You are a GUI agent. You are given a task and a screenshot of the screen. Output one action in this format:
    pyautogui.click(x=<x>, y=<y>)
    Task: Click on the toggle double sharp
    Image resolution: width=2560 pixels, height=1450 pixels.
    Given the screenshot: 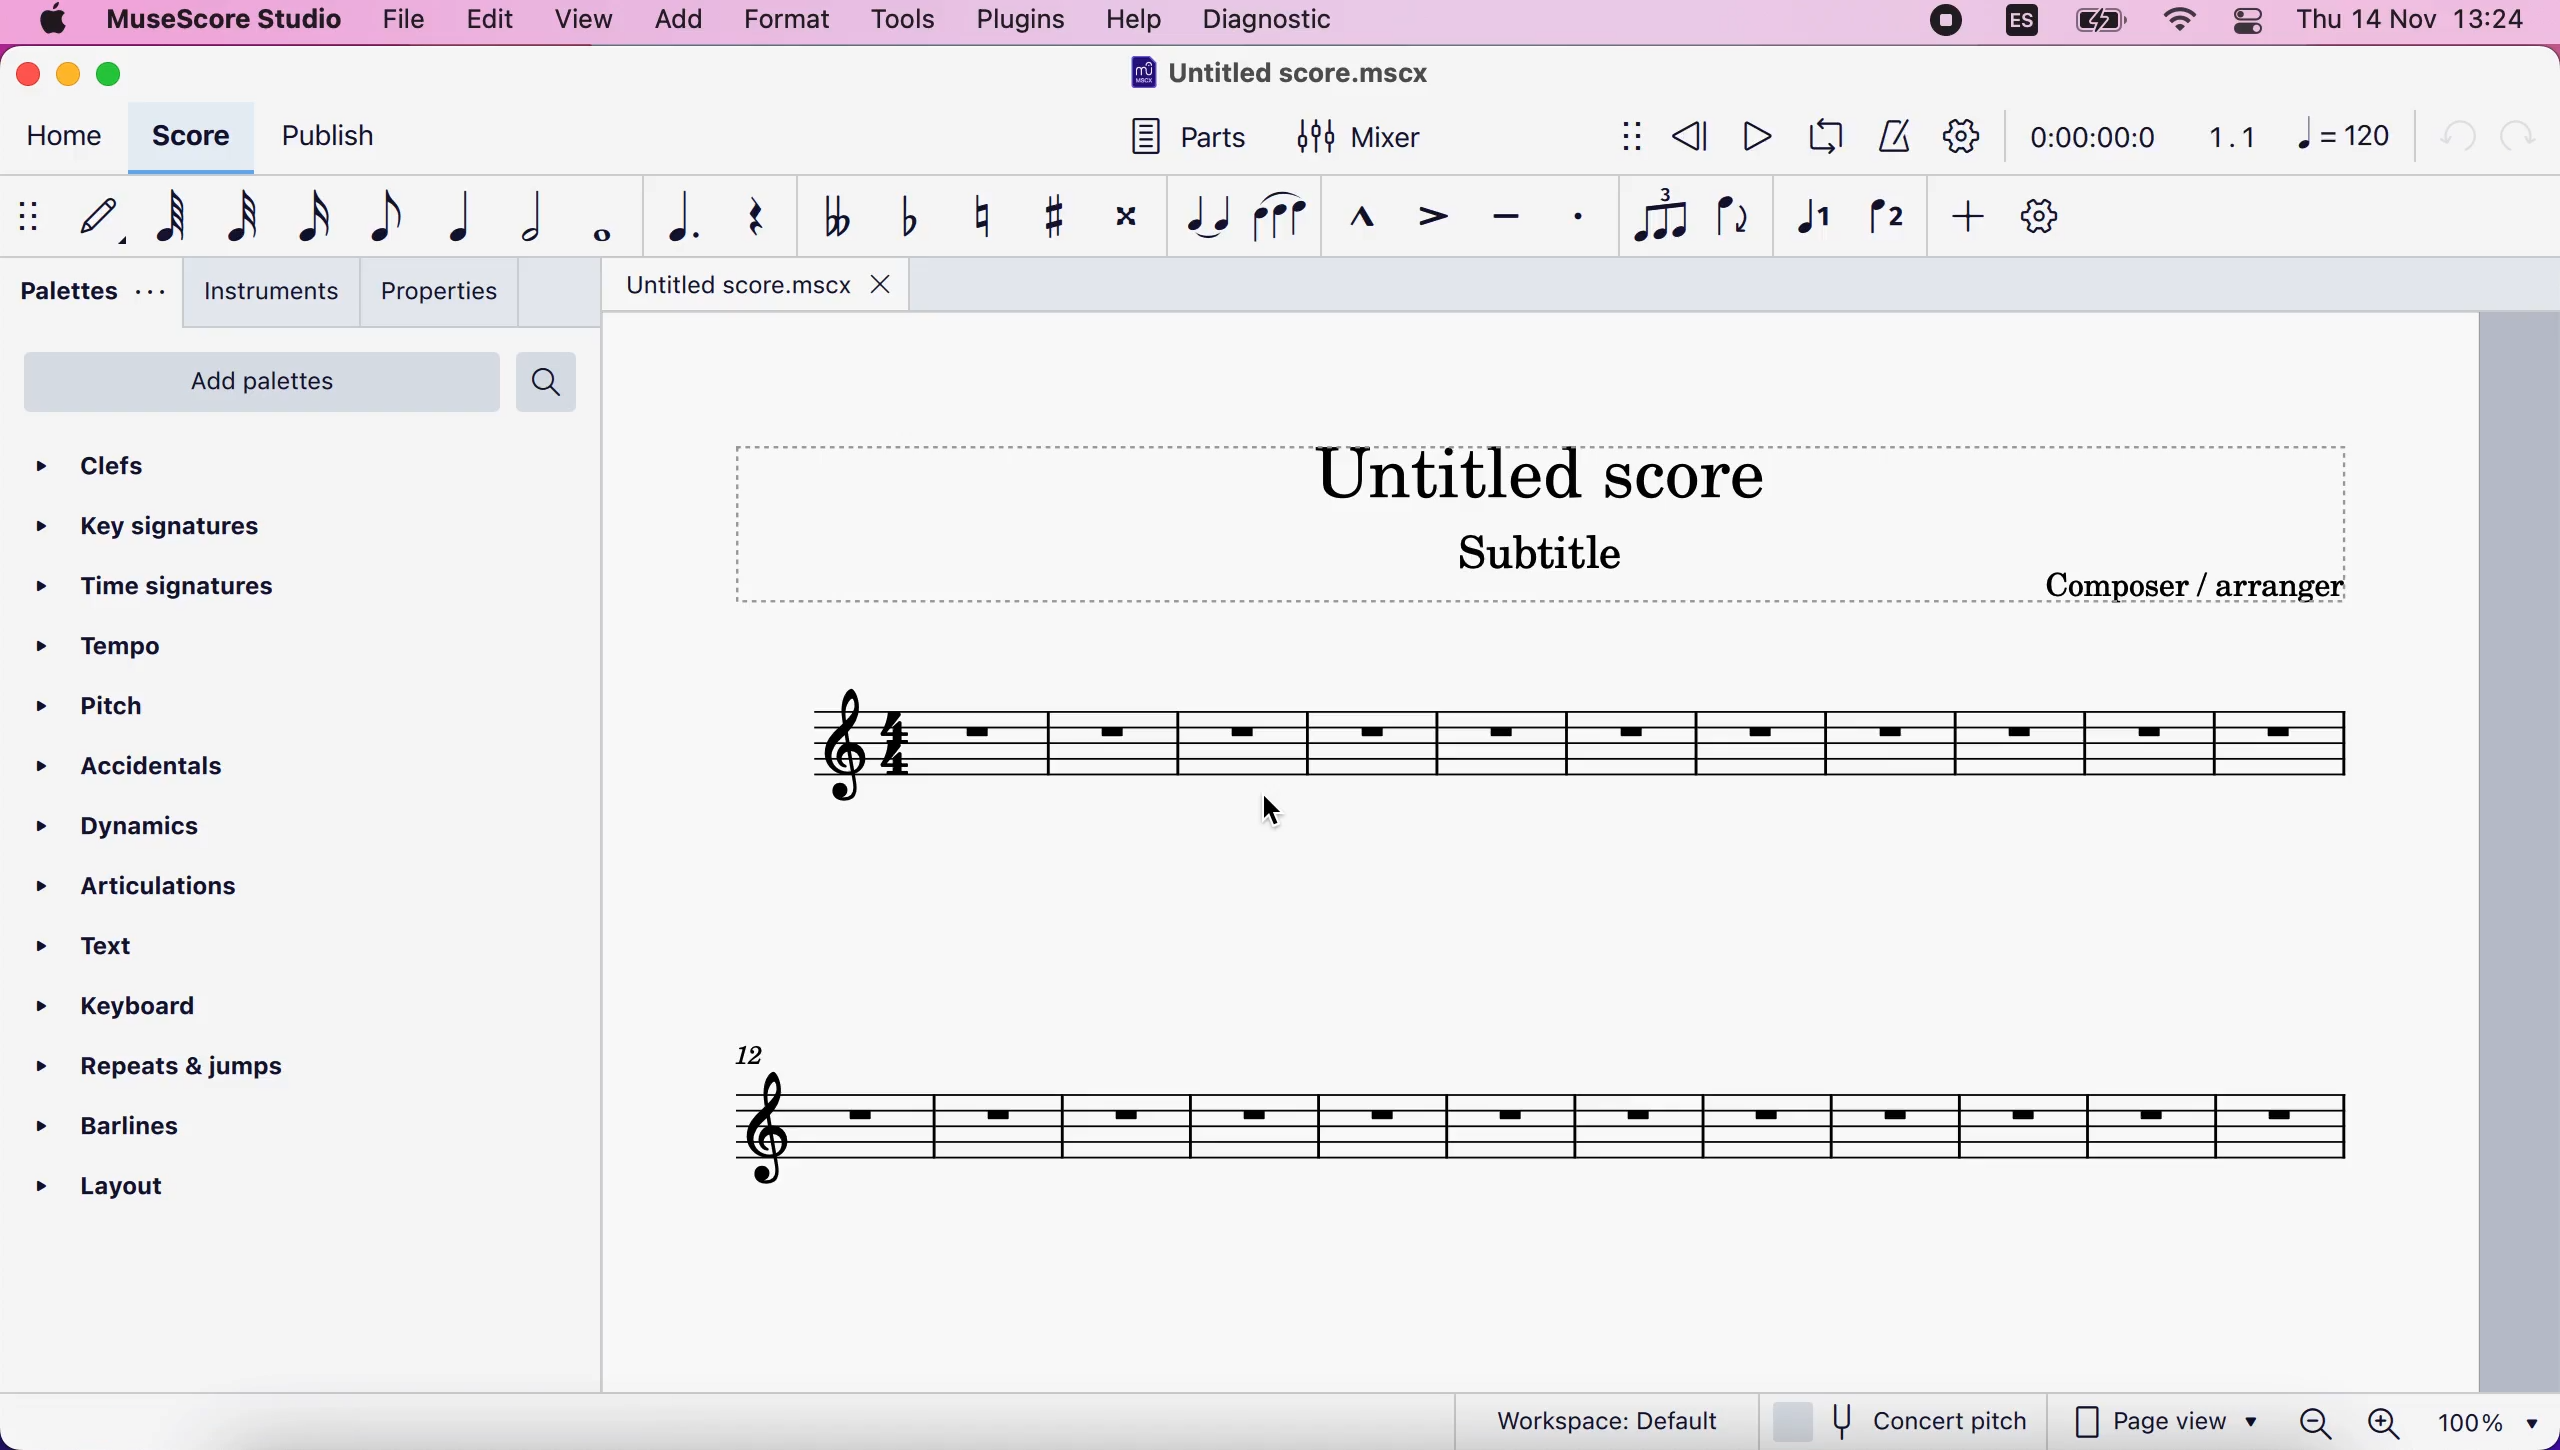 What is the action you would take?
    pyautogui.click(x=1120, y=221)
    